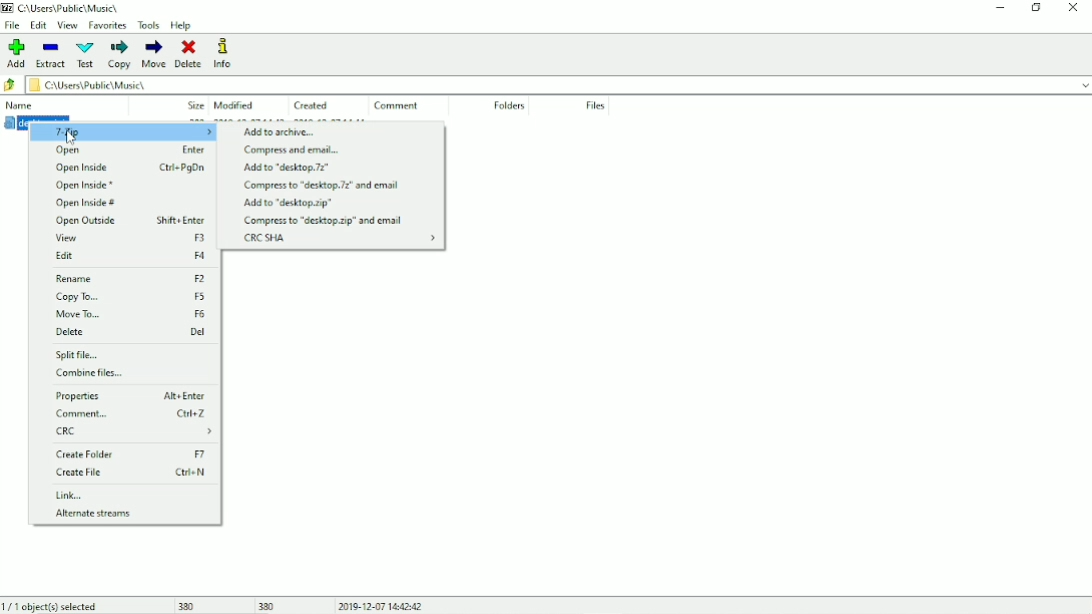 The height and width of the screenshot is (614, 1092). What do you see at coordinates (149, 26) in the screenshot?
I see `Tools` at bounding box center [149, 26].